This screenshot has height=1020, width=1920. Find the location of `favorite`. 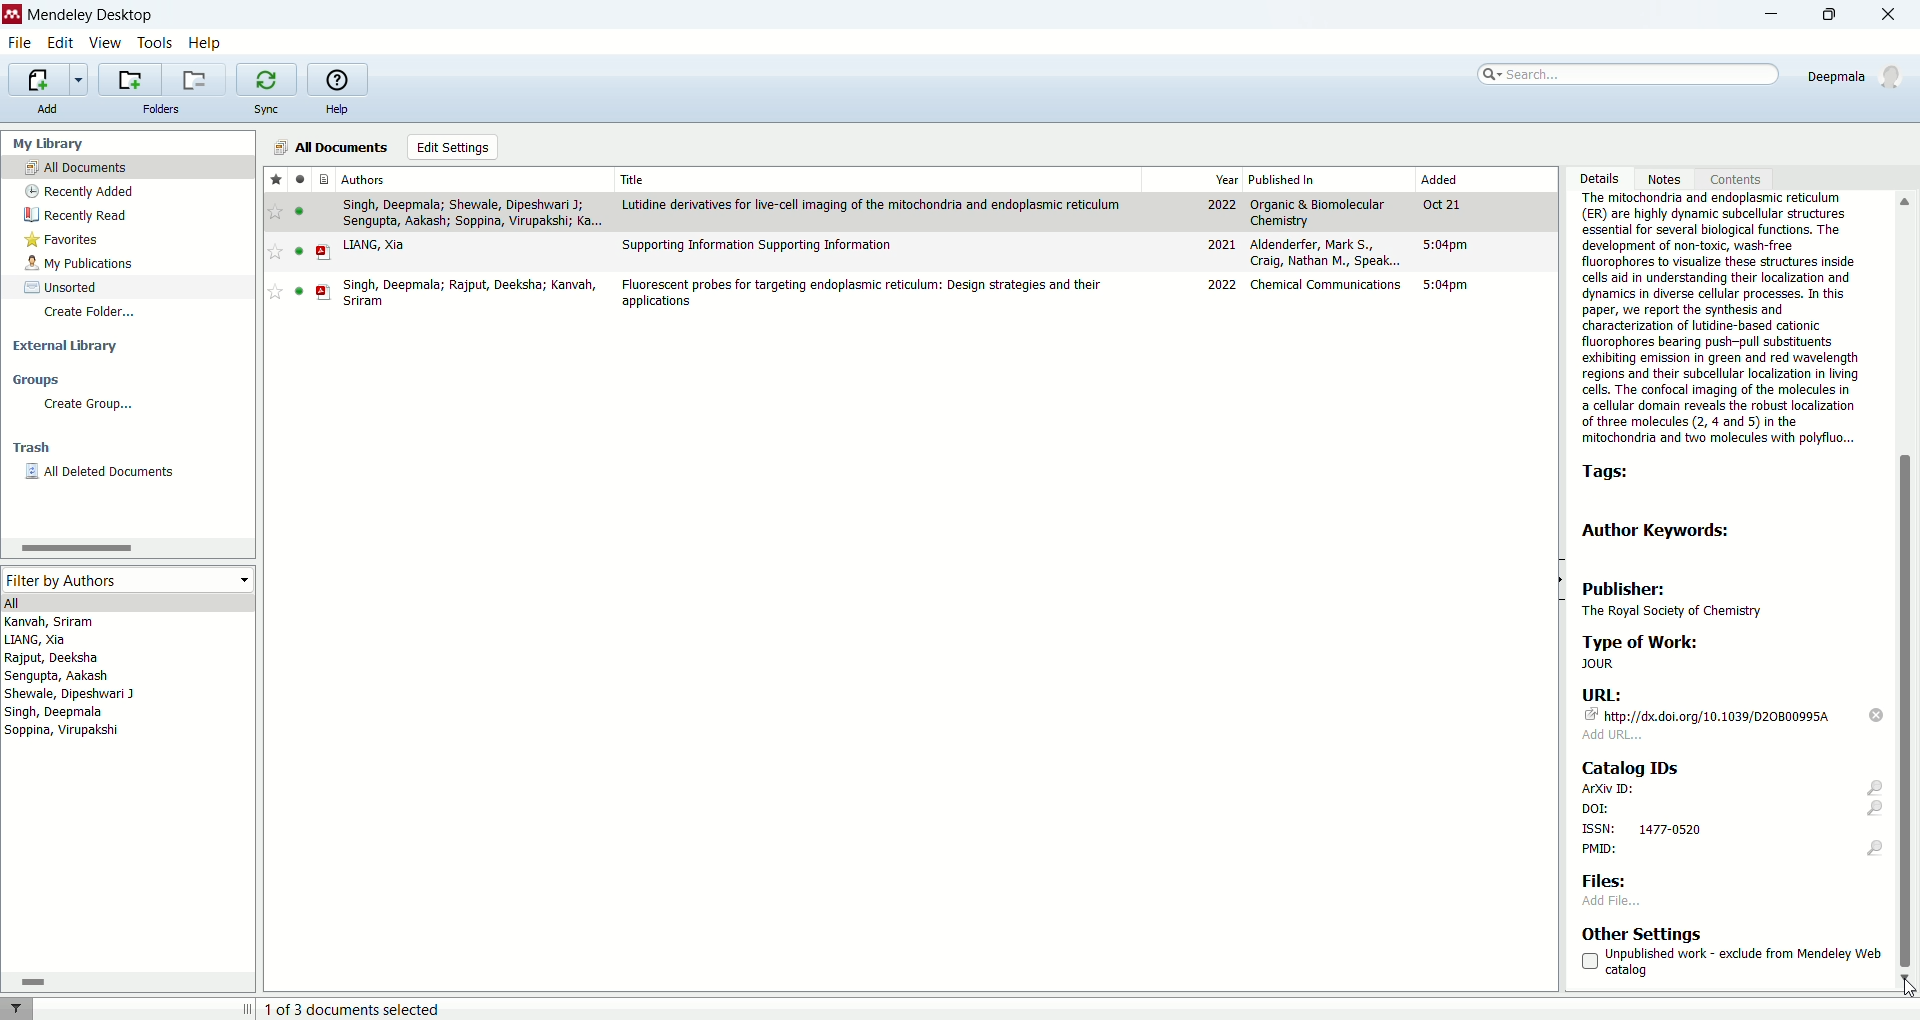

favorite is located at coordinates (276, 212).